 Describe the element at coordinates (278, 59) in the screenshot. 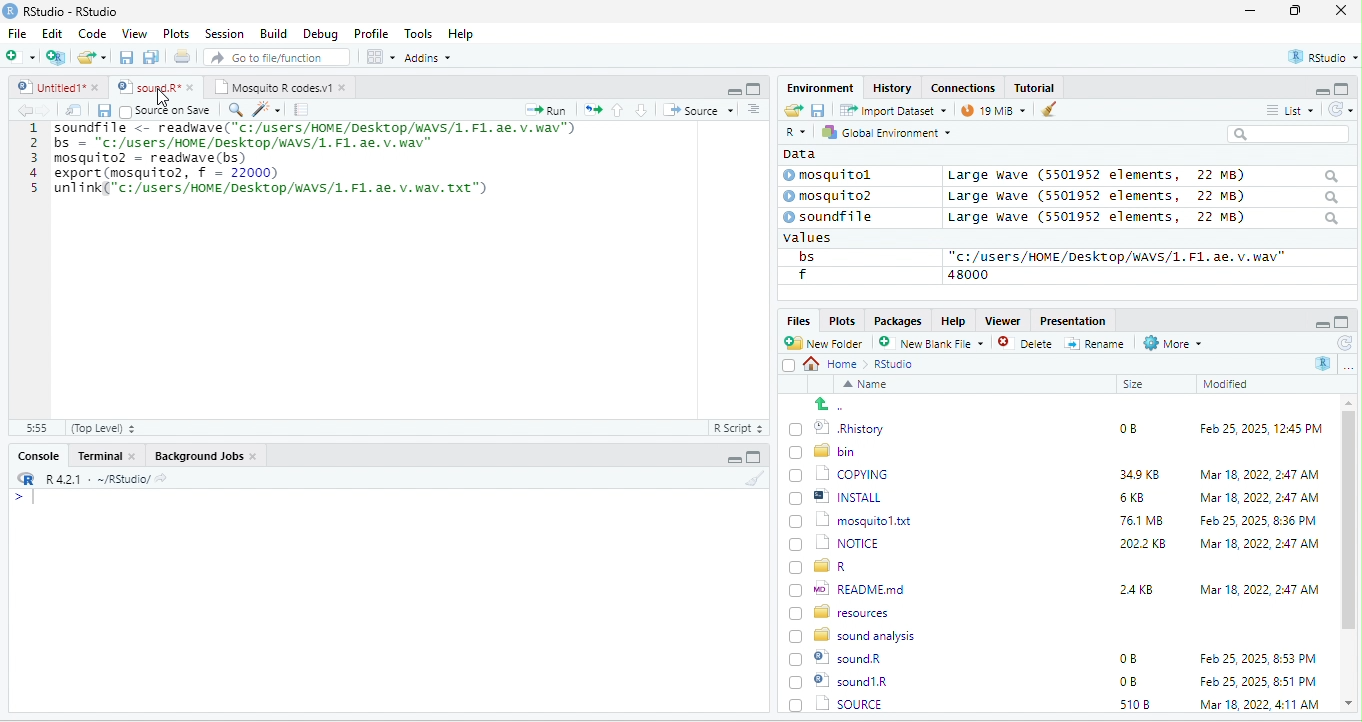

I see `” Go to file/function` at that location.